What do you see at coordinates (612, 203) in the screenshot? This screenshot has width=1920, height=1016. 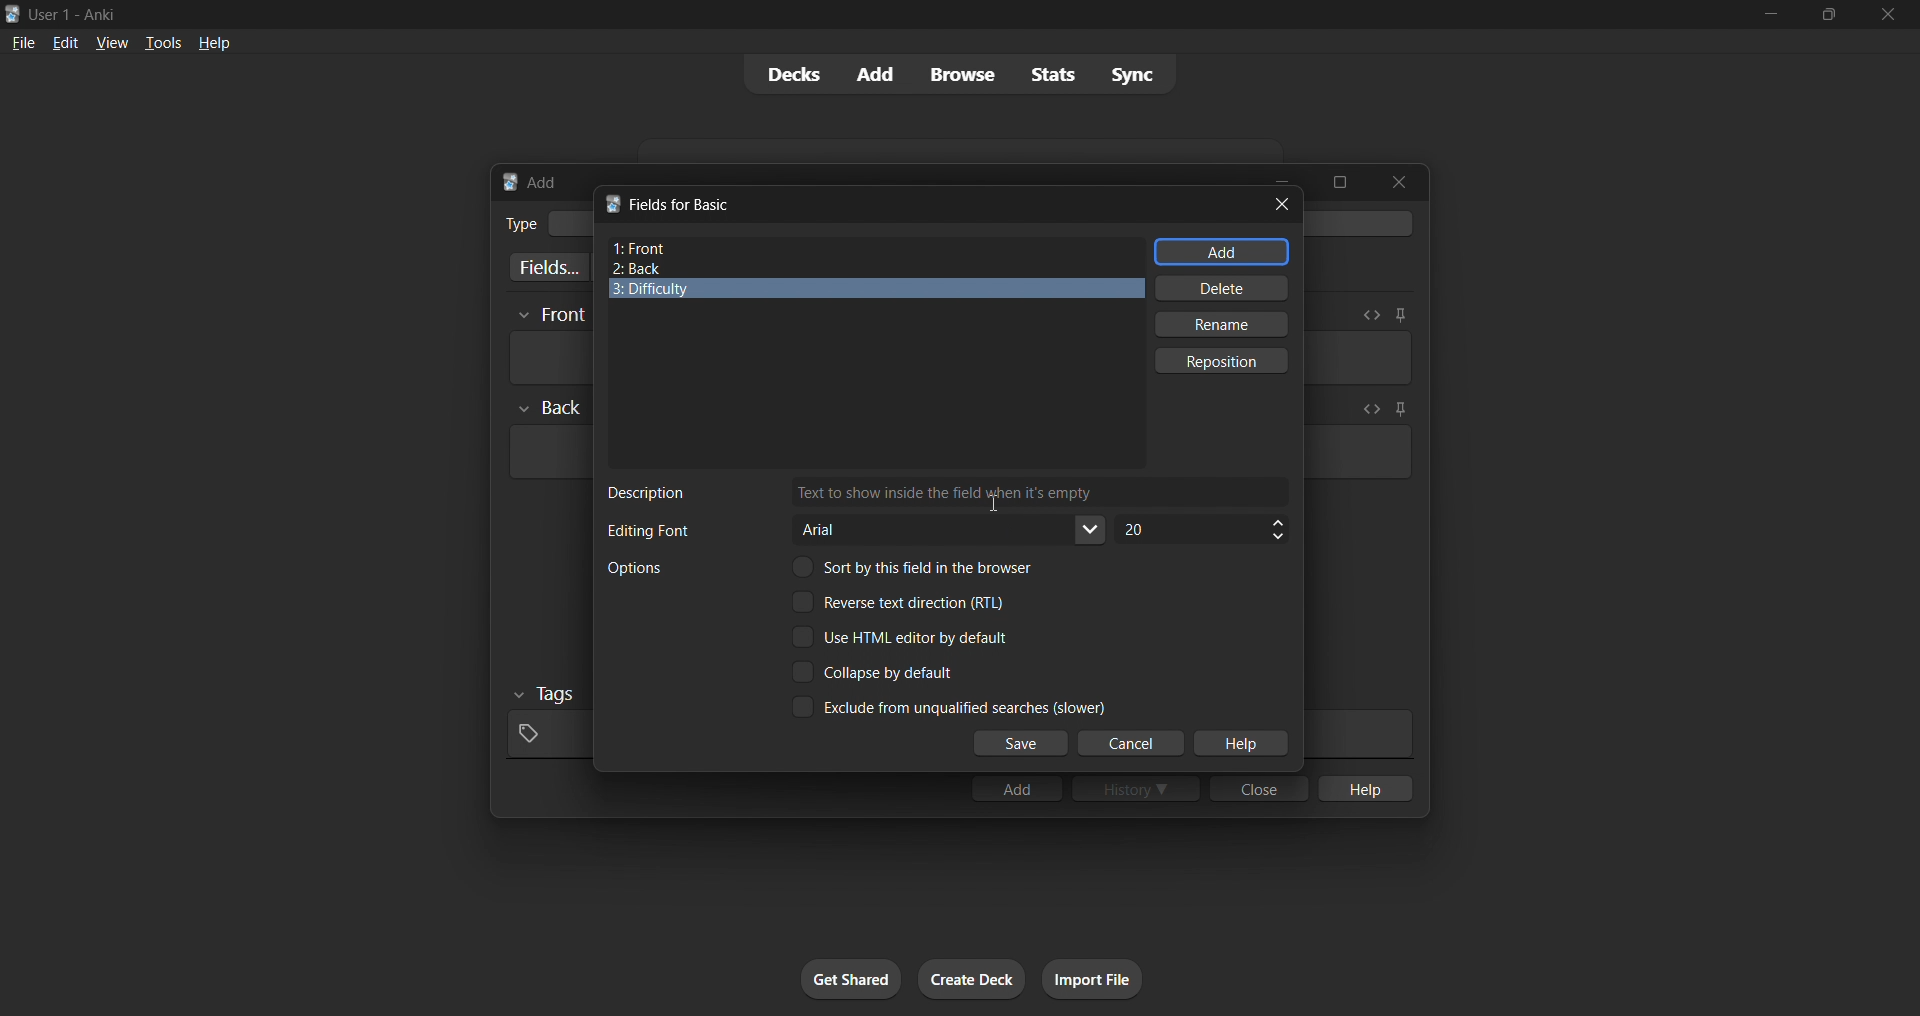 I see `Anki logo` at bounding box center [612, 203].